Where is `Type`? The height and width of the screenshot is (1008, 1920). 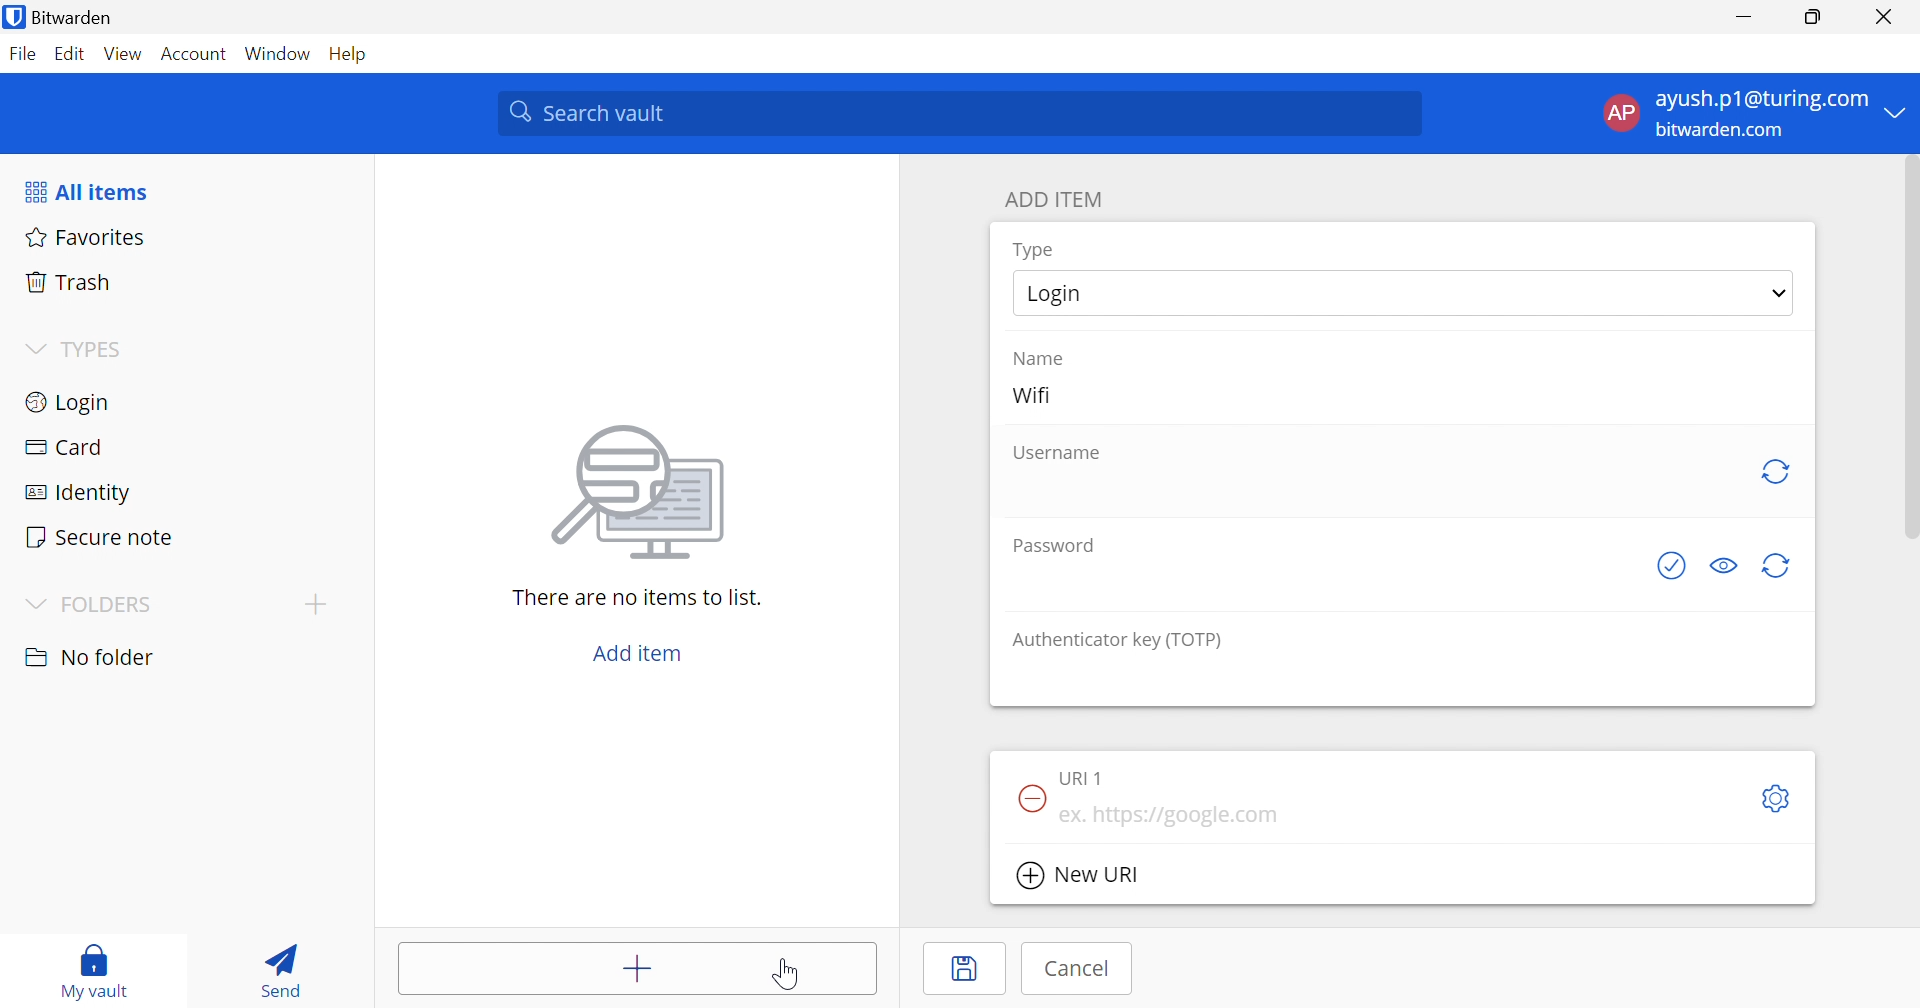 Type is located at coordinates (1036, 251).